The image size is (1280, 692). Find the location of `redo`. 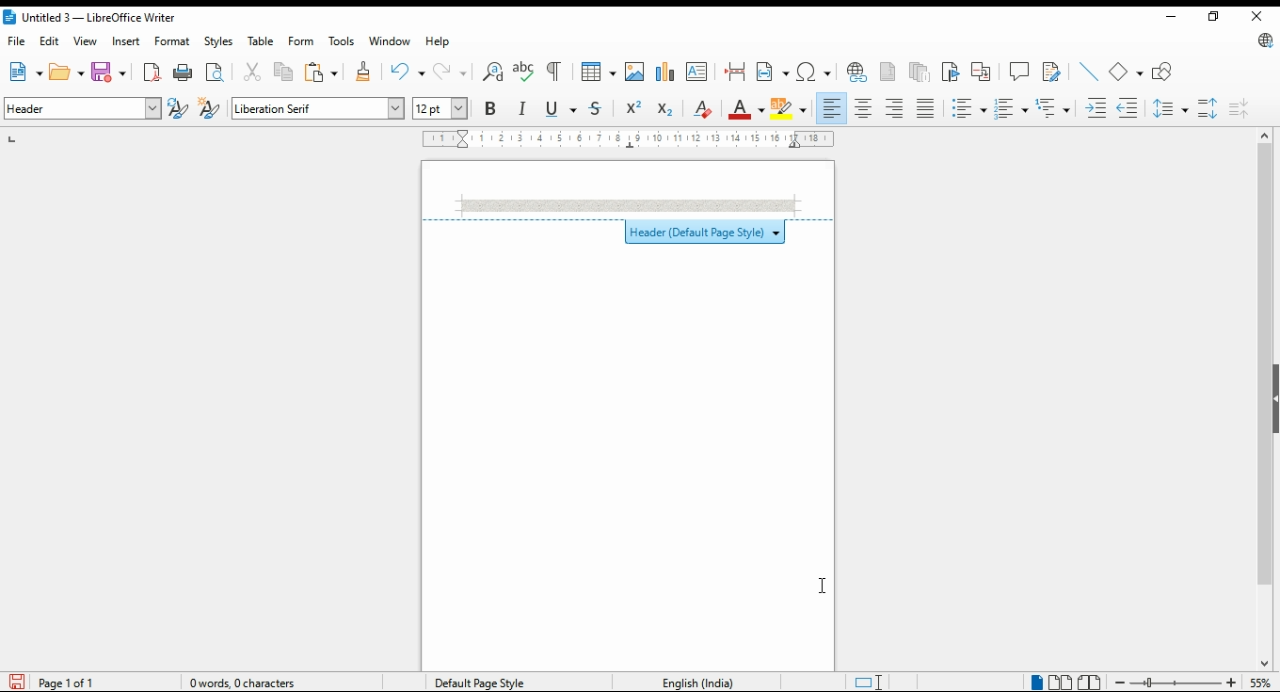

redo is located at coordinates (452, 71).